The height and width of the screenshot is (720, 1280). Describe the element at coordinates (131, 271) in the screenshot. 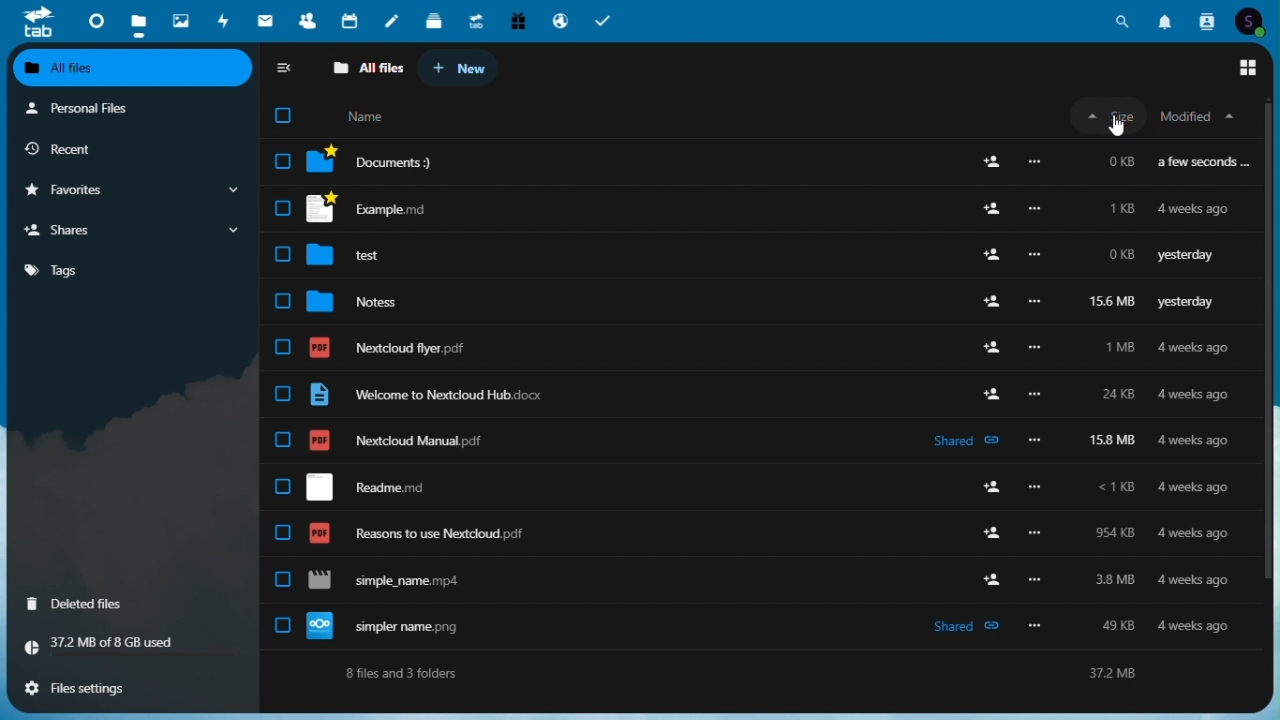

I see `tags` at that location.